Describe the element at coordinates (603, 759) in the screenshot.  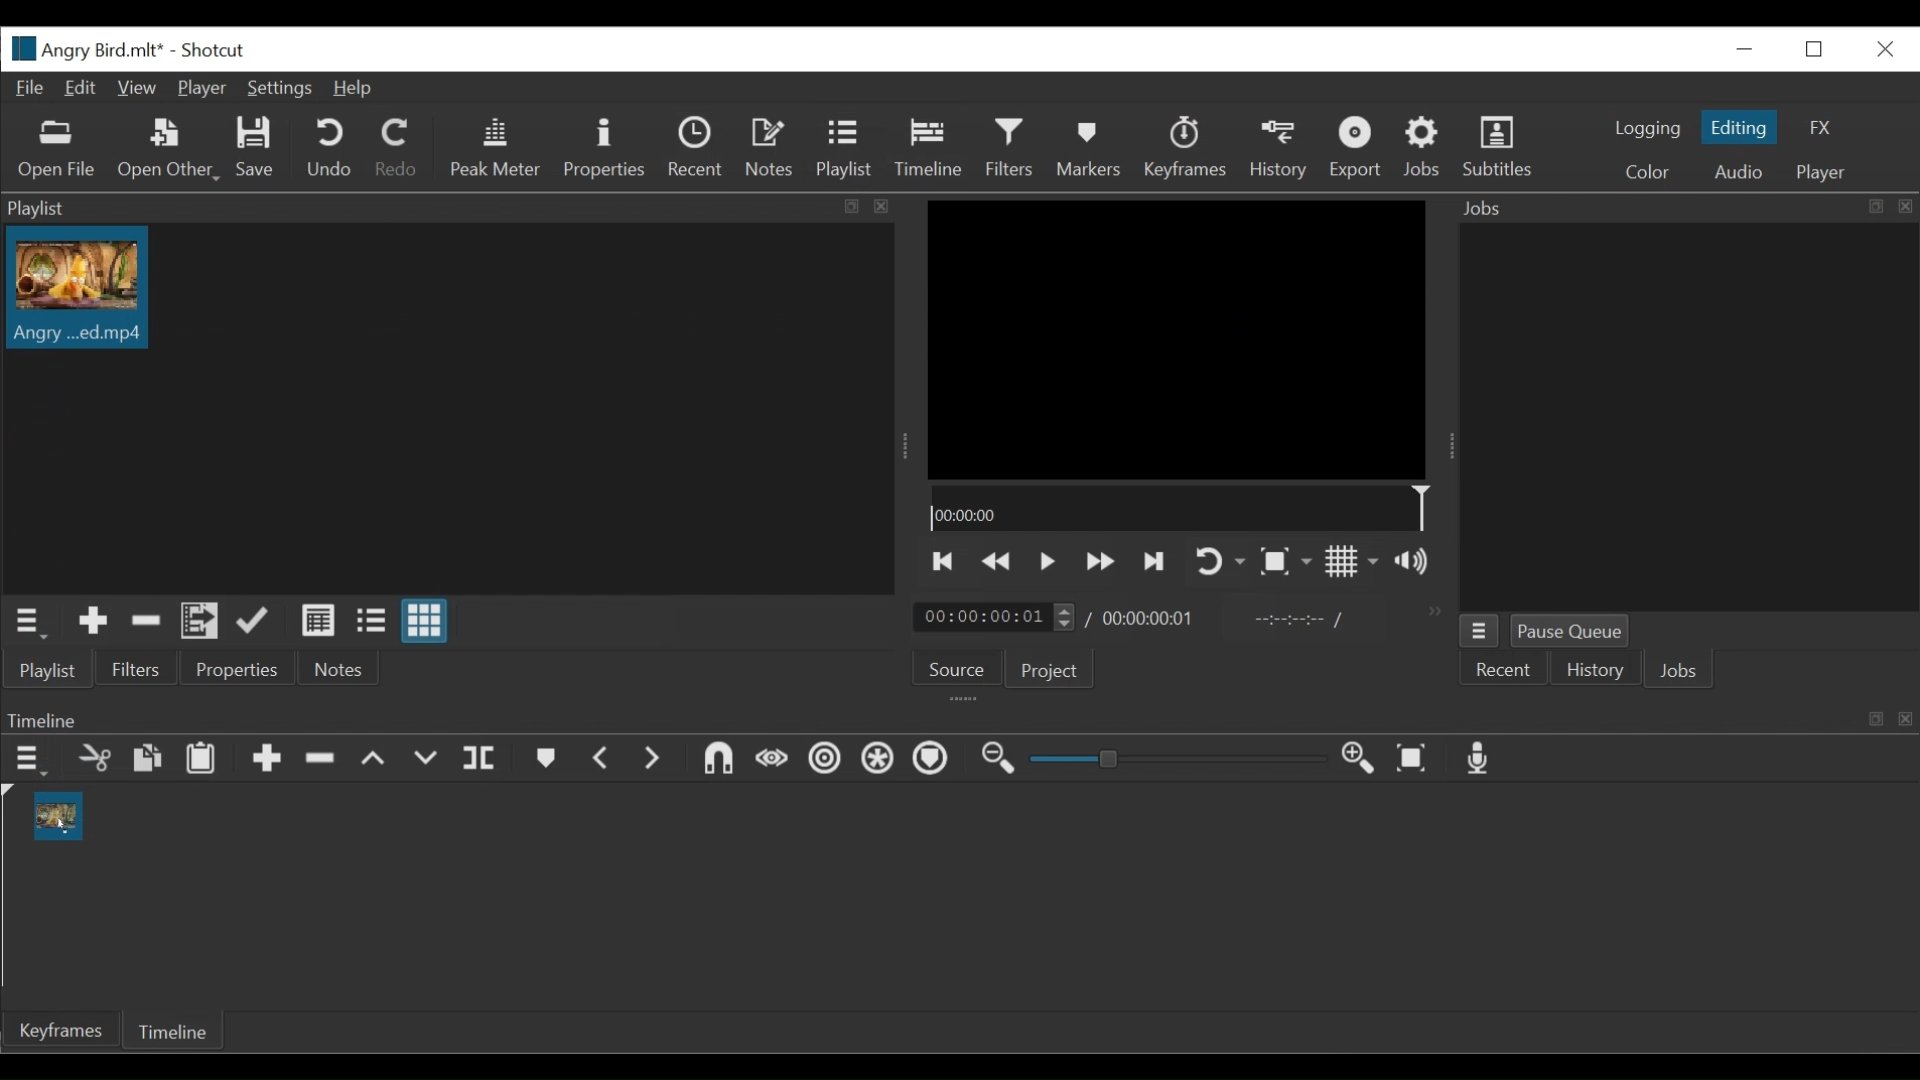
I see `Previous marker` at that location.